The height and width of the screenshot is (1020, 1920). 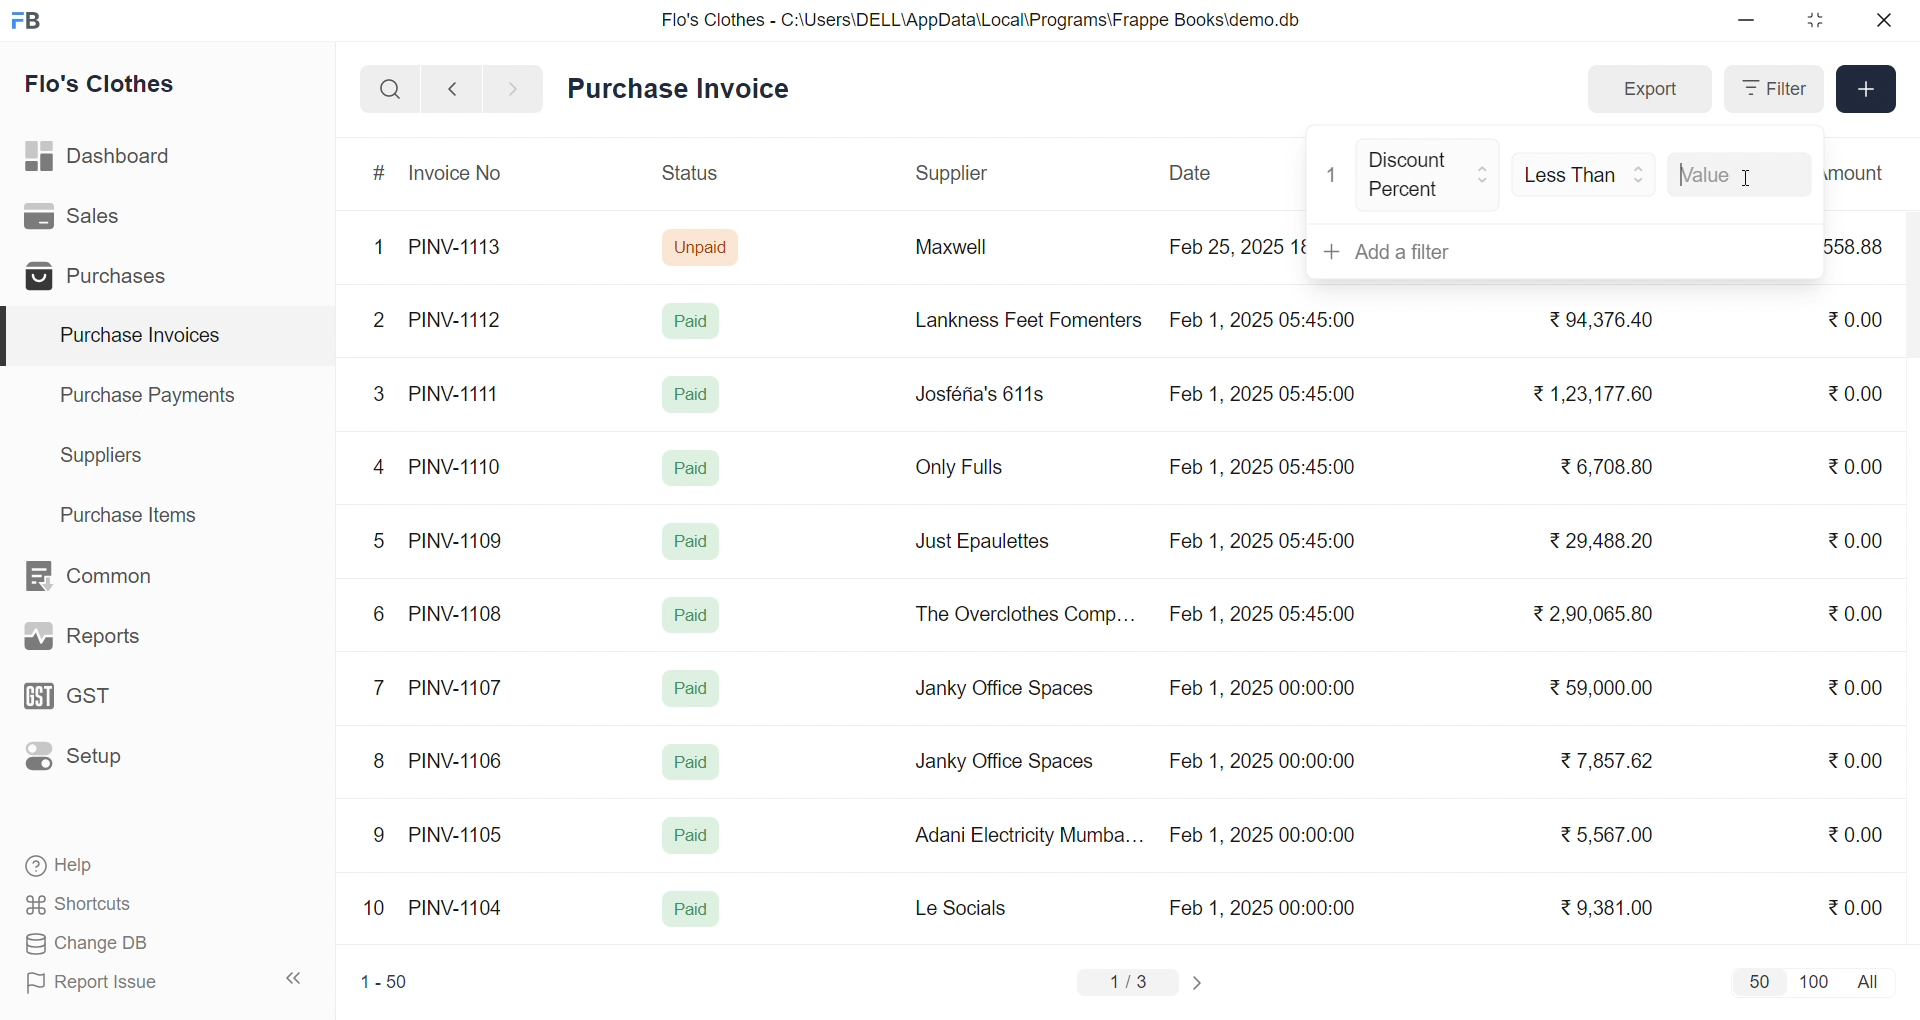 I want to click on logo, so click(x=31, y=22).